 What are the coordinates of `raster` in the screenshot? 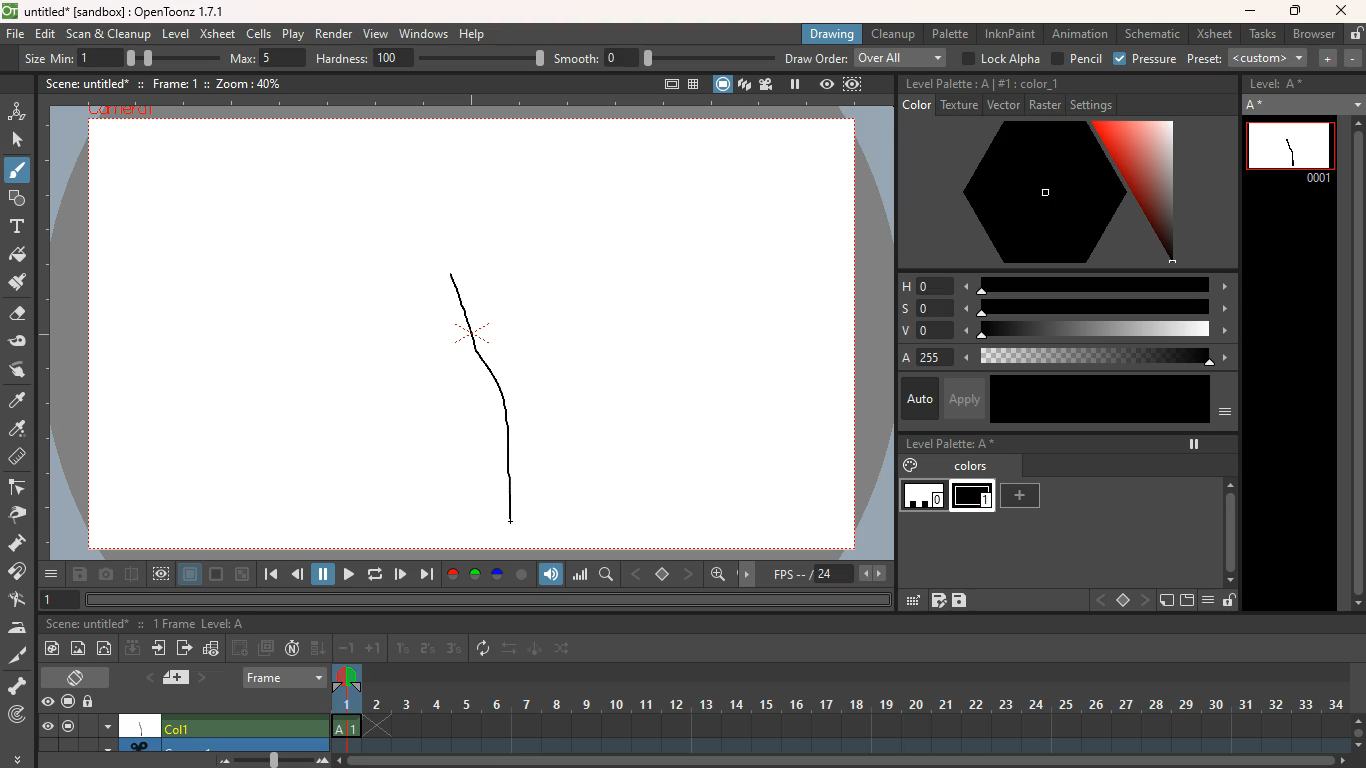 It's located at (1045, 106).